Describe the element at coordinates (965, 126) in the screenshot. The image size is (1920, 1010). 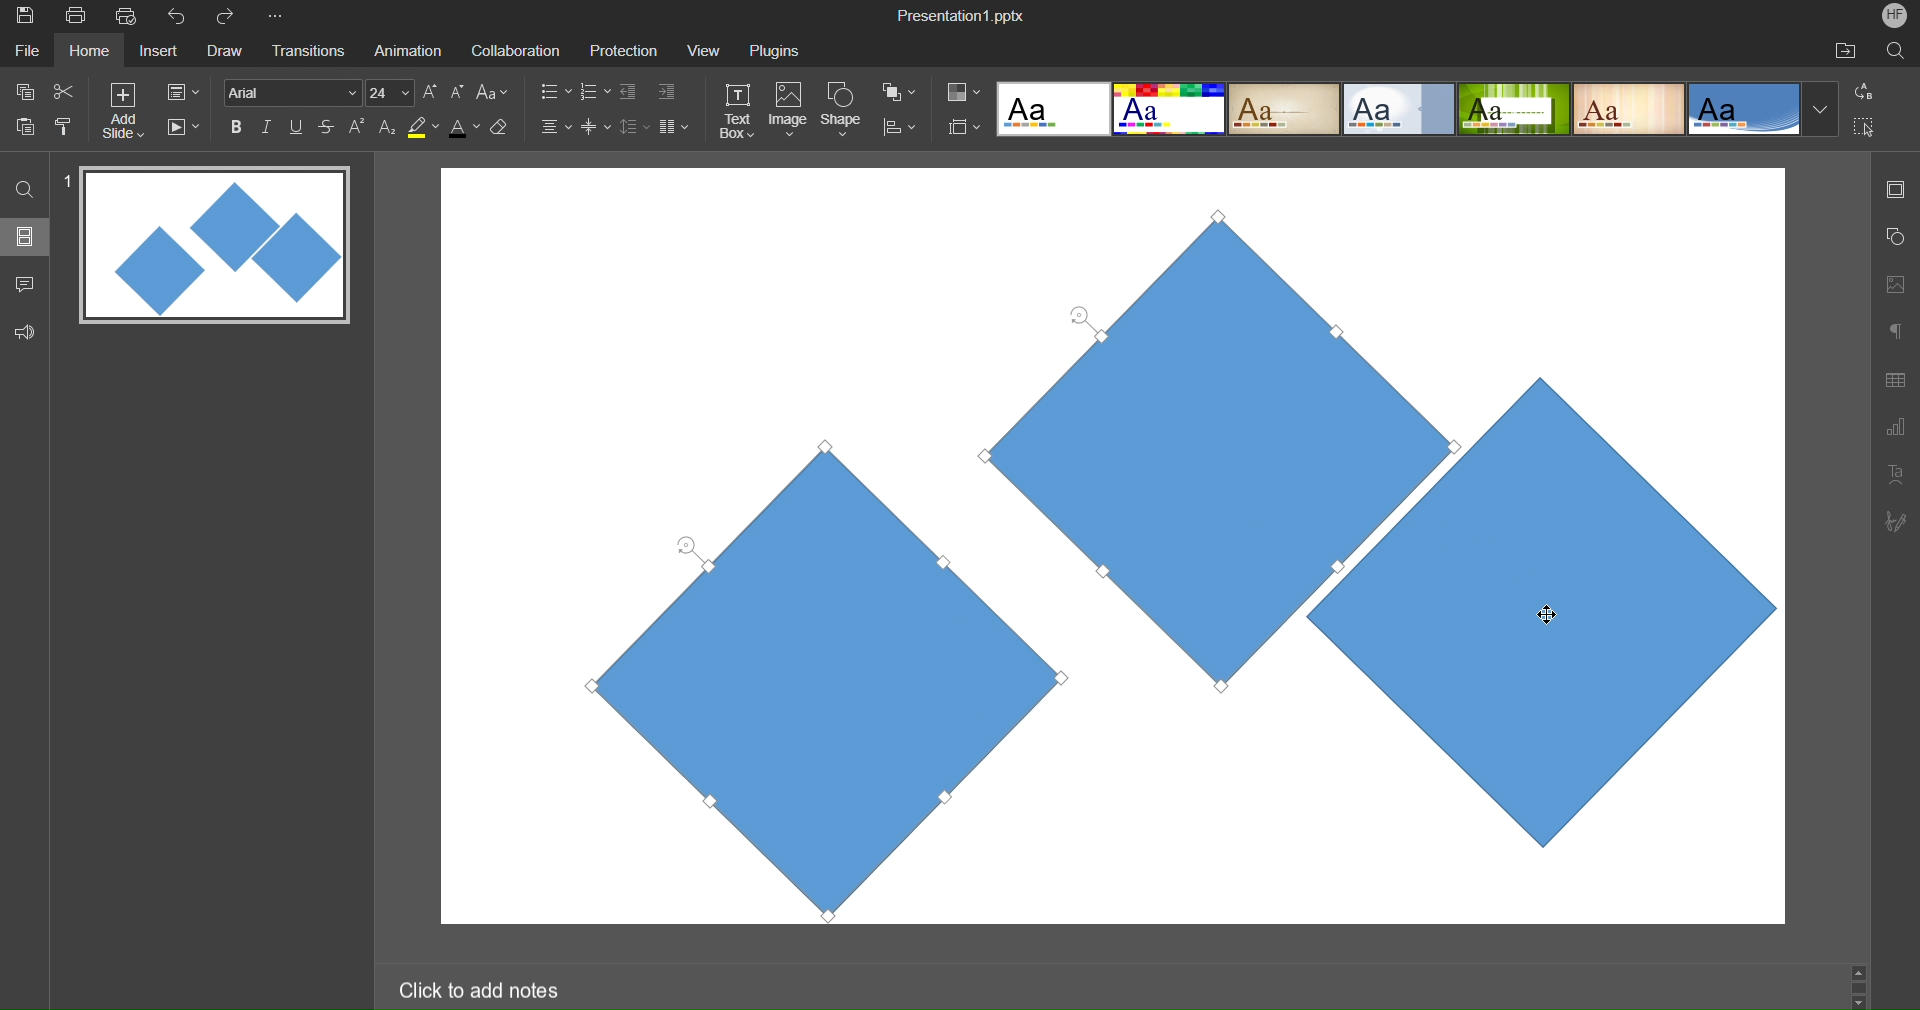
I see `Slide Size Settings` at that location.